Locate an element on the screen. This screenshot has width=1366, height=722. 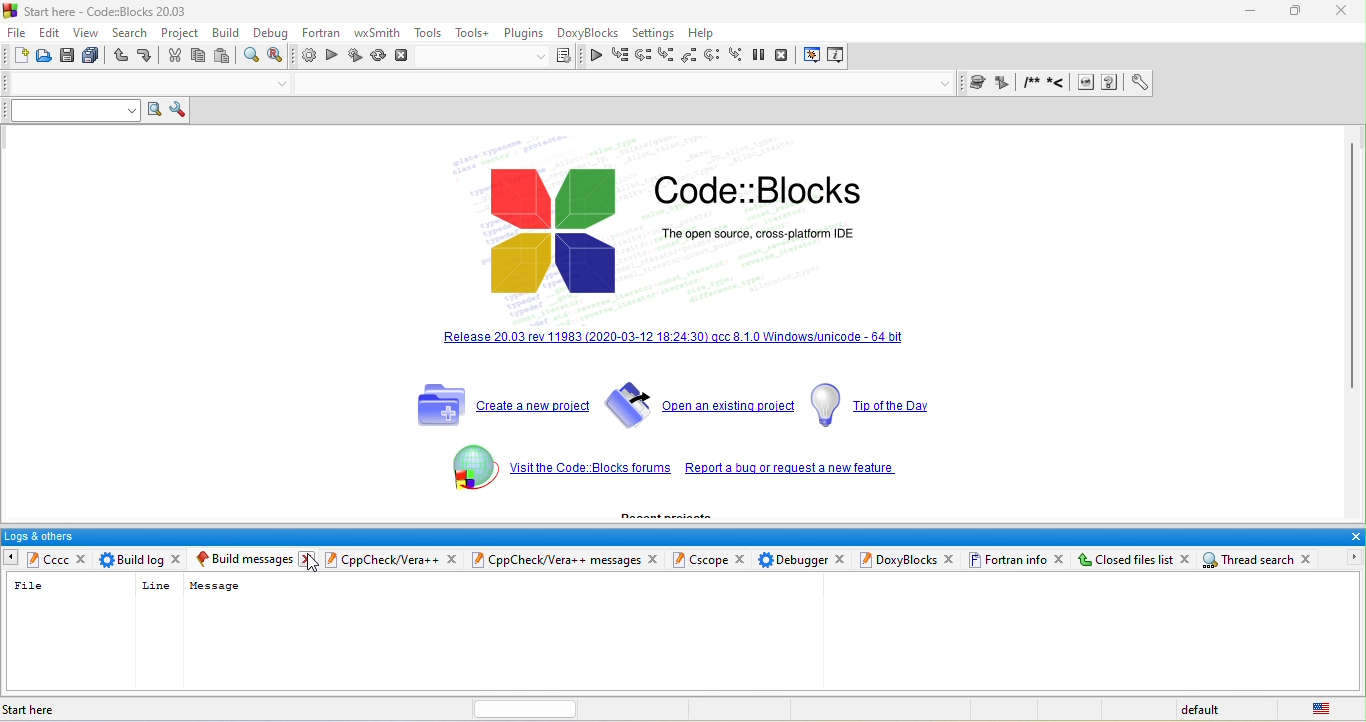
edit is located at coordinates (50, 32).